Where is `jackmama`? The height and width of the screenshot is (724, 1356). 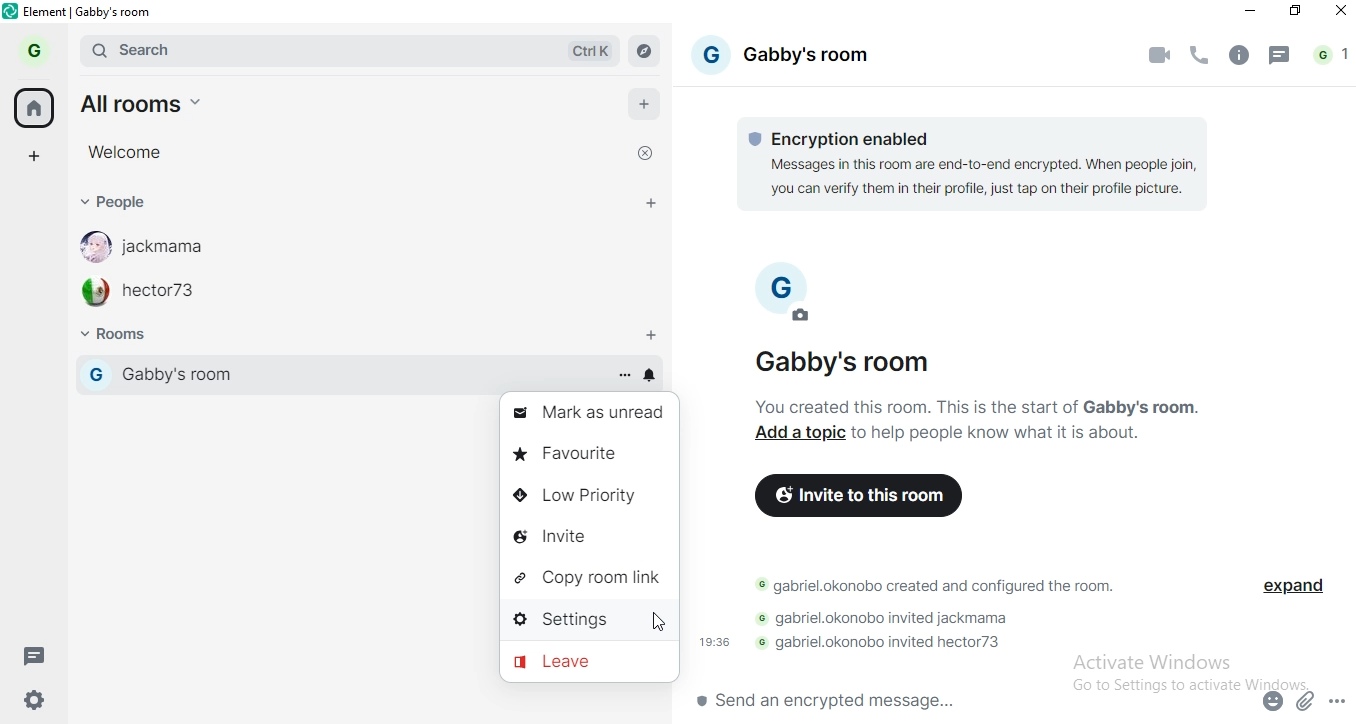 jackmama is located at coordinates (158, 248).